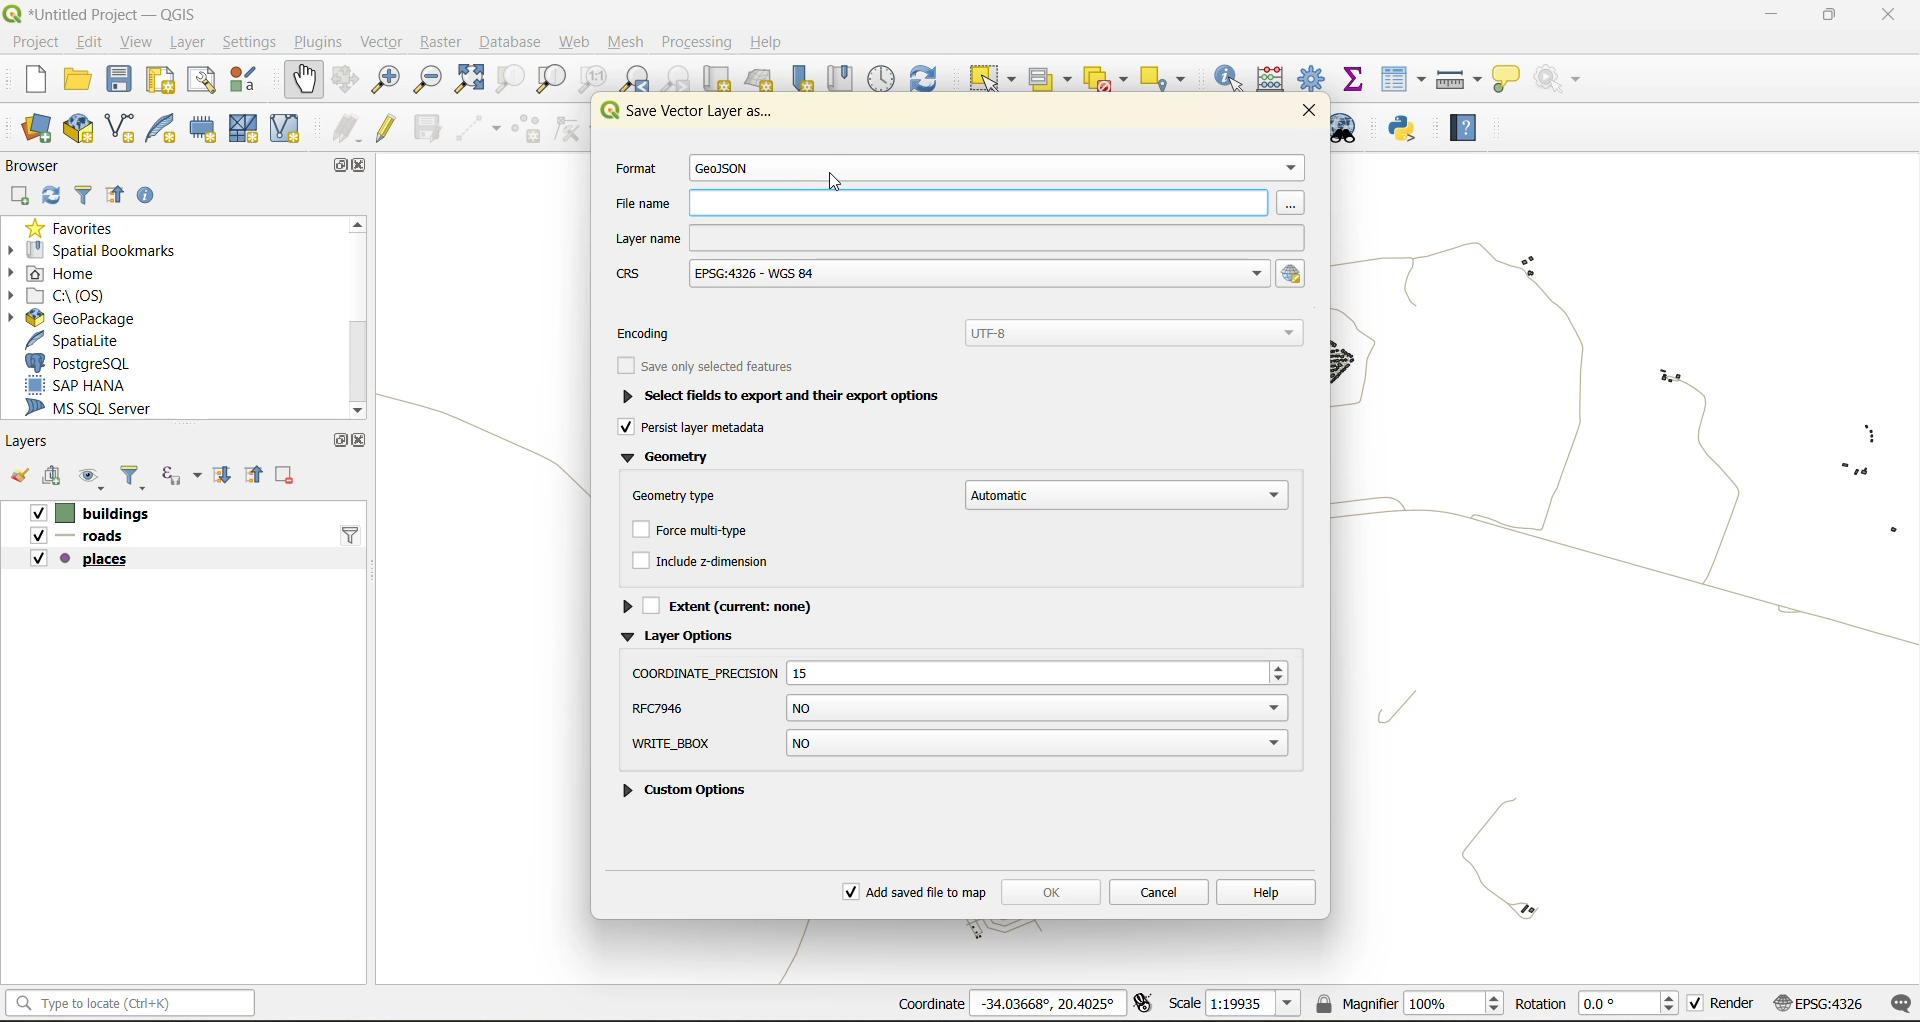 This screenshot has height=1022, width=1920. What do you see at coordinates (251, 83) in the screenshot?
I see `style manager` at bounding box center [251, 83].